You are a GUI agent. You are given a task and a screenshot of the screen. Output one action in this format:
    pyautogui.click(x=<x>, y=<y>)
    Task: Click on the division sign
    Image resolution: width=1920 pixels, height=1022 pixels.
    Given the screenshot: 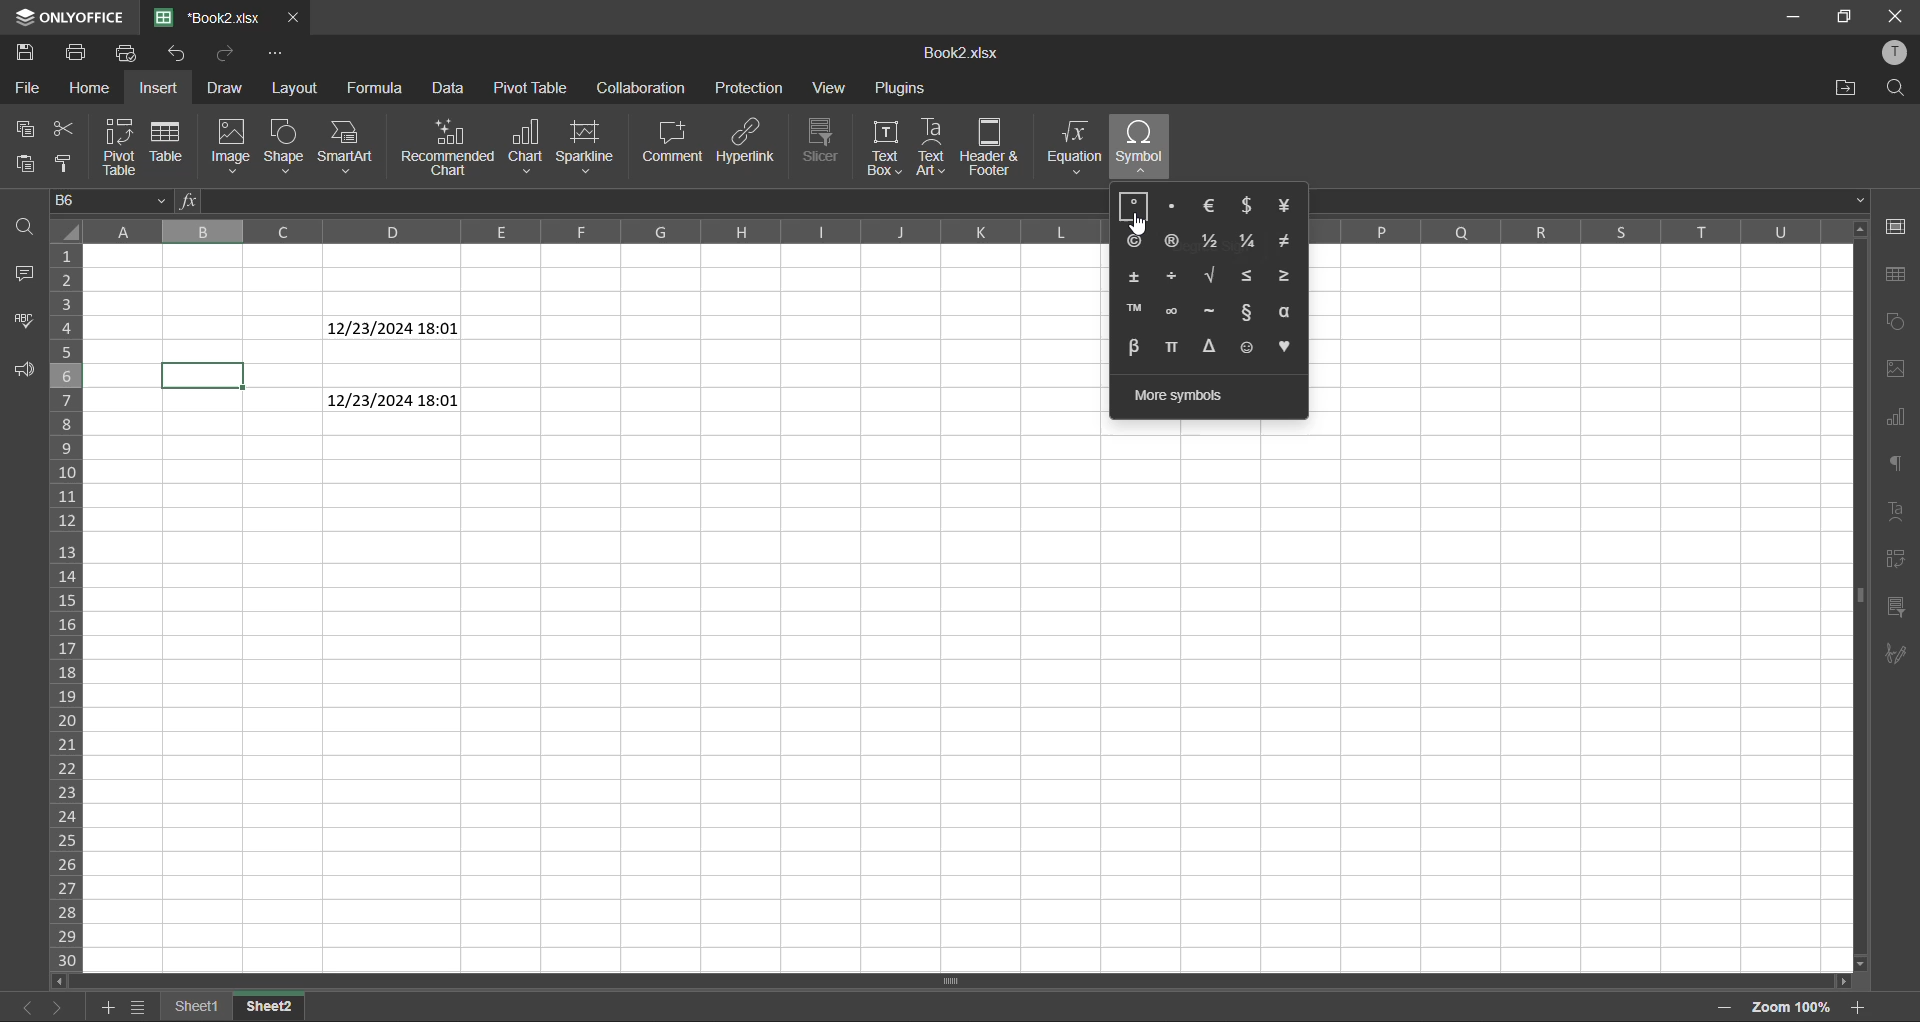 What is the action you would take?
    pyautogui.click(x=1172, y=277)
    